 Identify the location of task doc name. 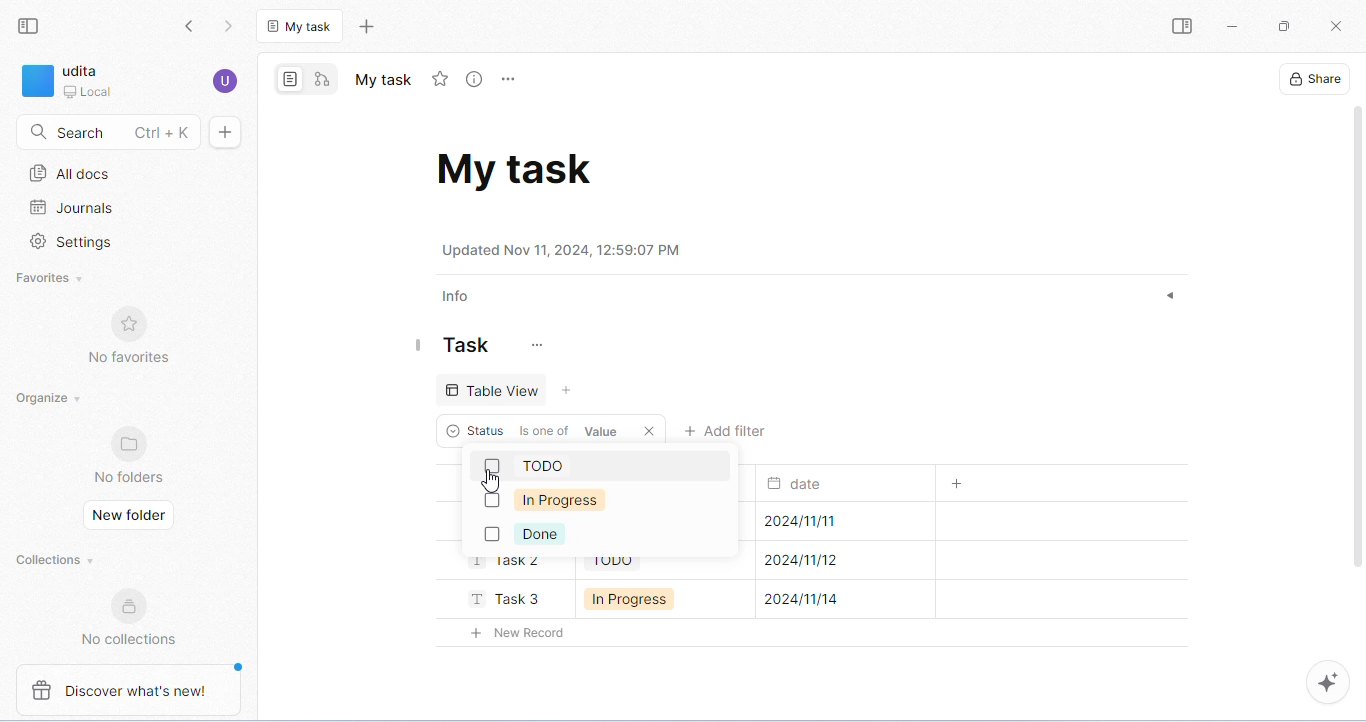
(516, 167).